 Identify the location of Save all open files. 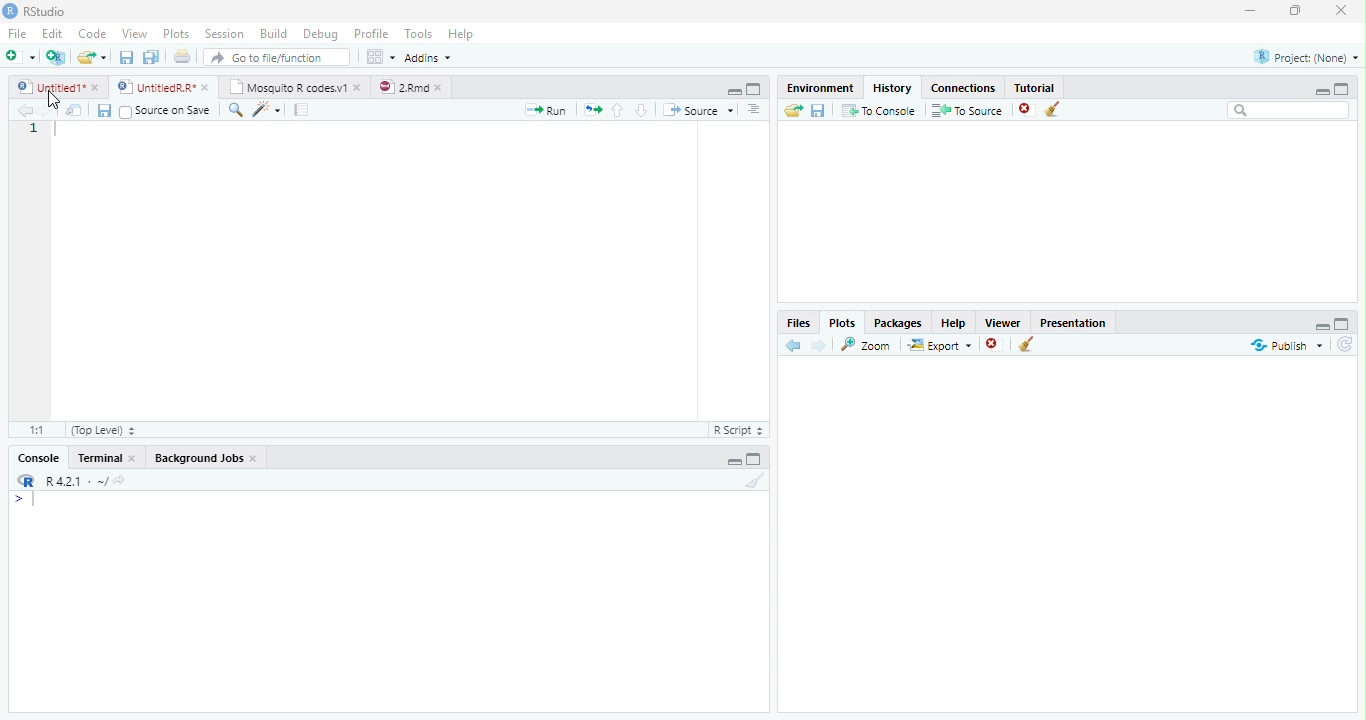
(151, 57).